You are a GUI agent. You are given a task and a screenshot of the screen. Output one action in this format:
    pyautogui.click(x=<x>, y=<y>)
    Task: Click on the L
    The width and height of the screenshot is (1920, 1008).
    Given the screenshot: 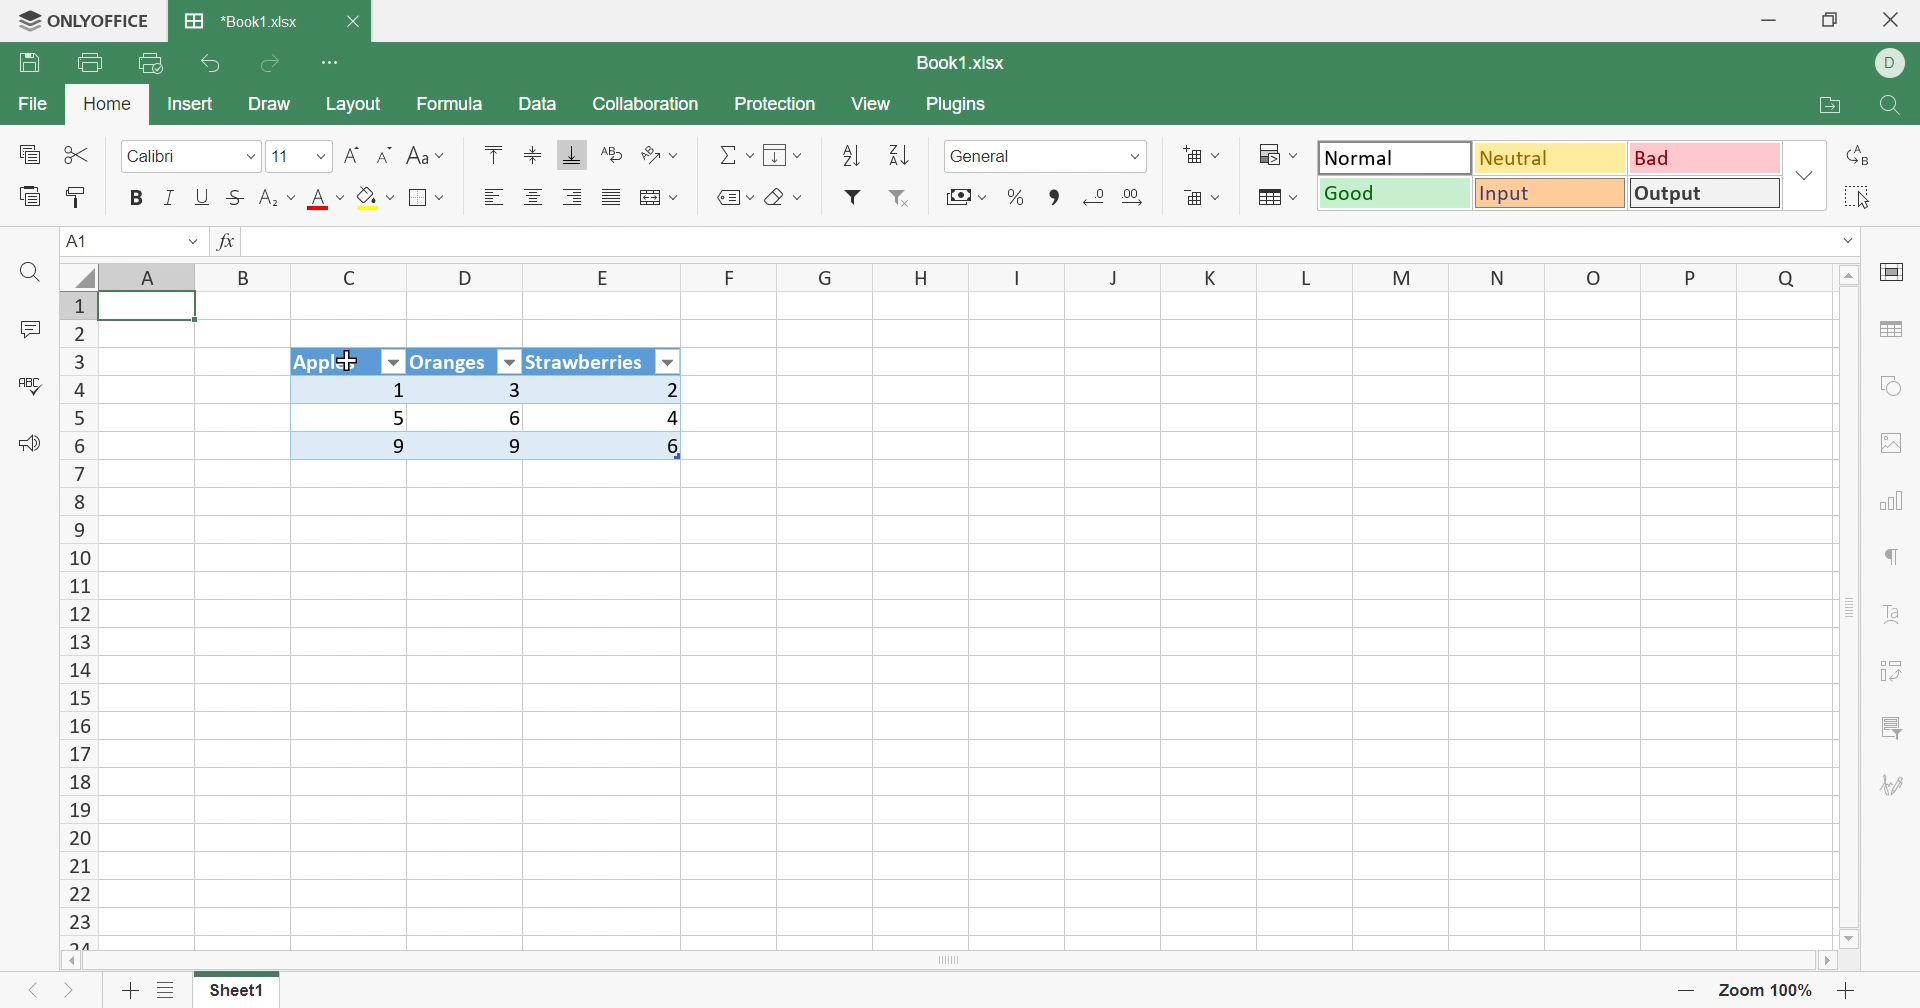 What is the action you would take?
    pyautogui.click(x=1312, y=276)
    